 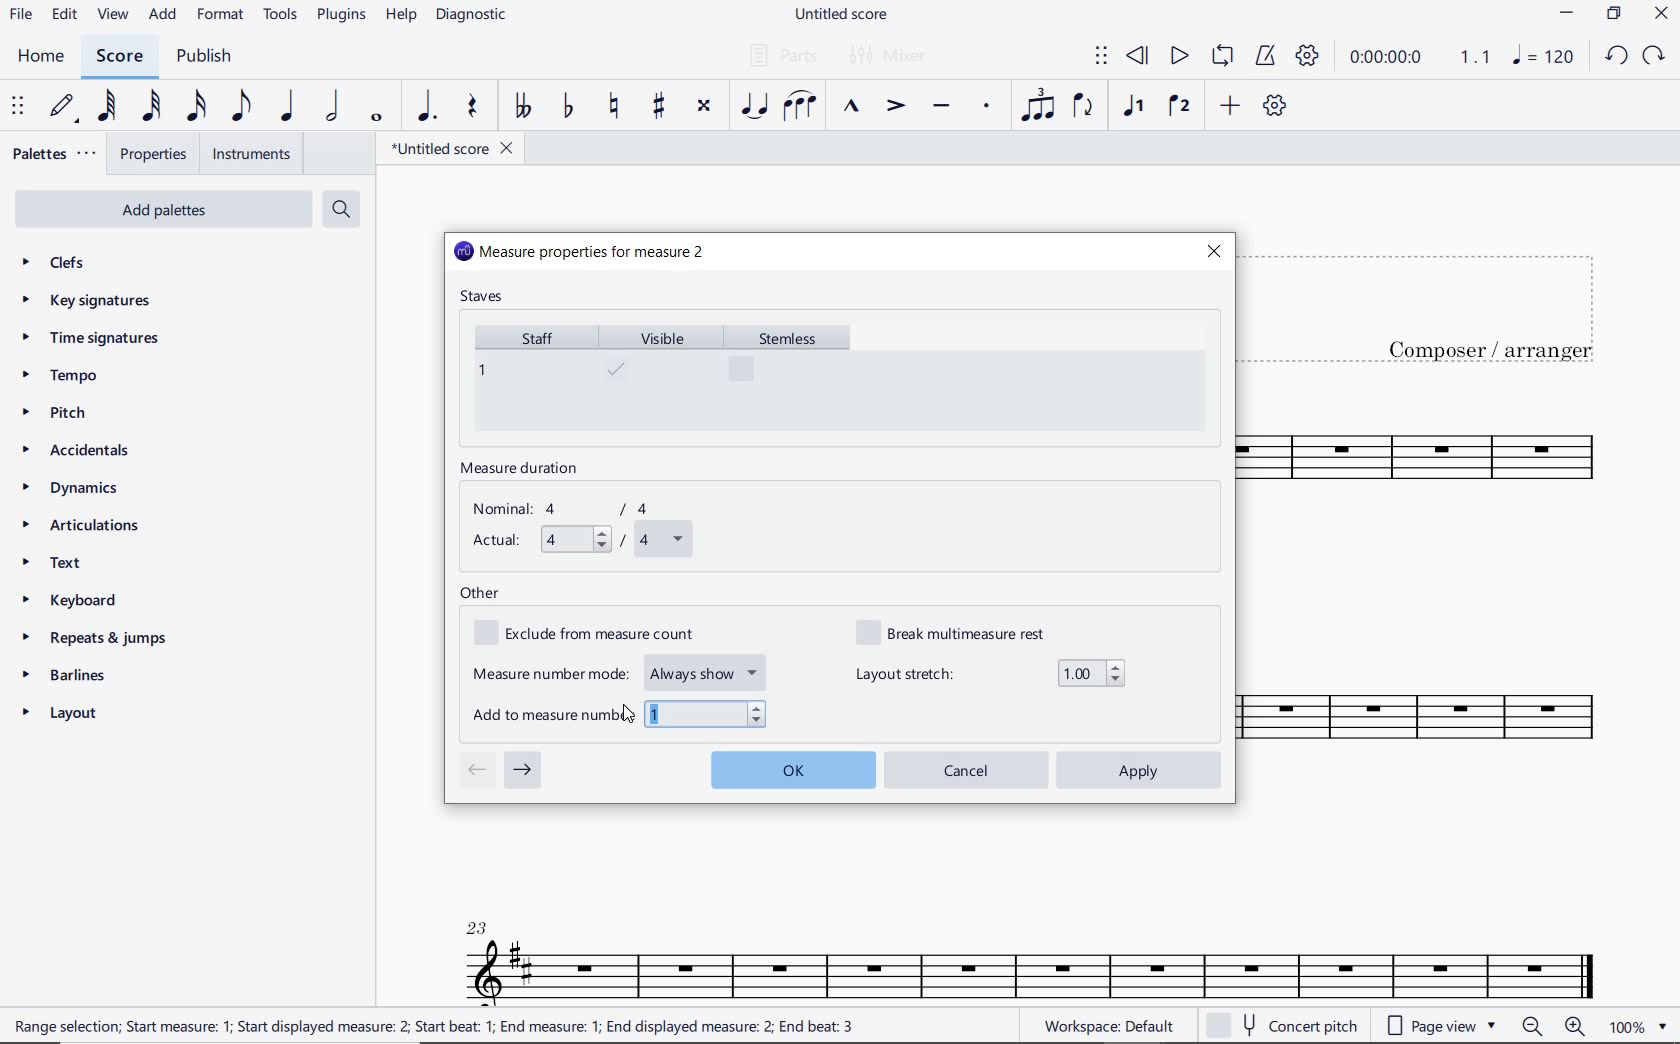 I want to click on INSTRUMENTS, so click(x=247, y=153).